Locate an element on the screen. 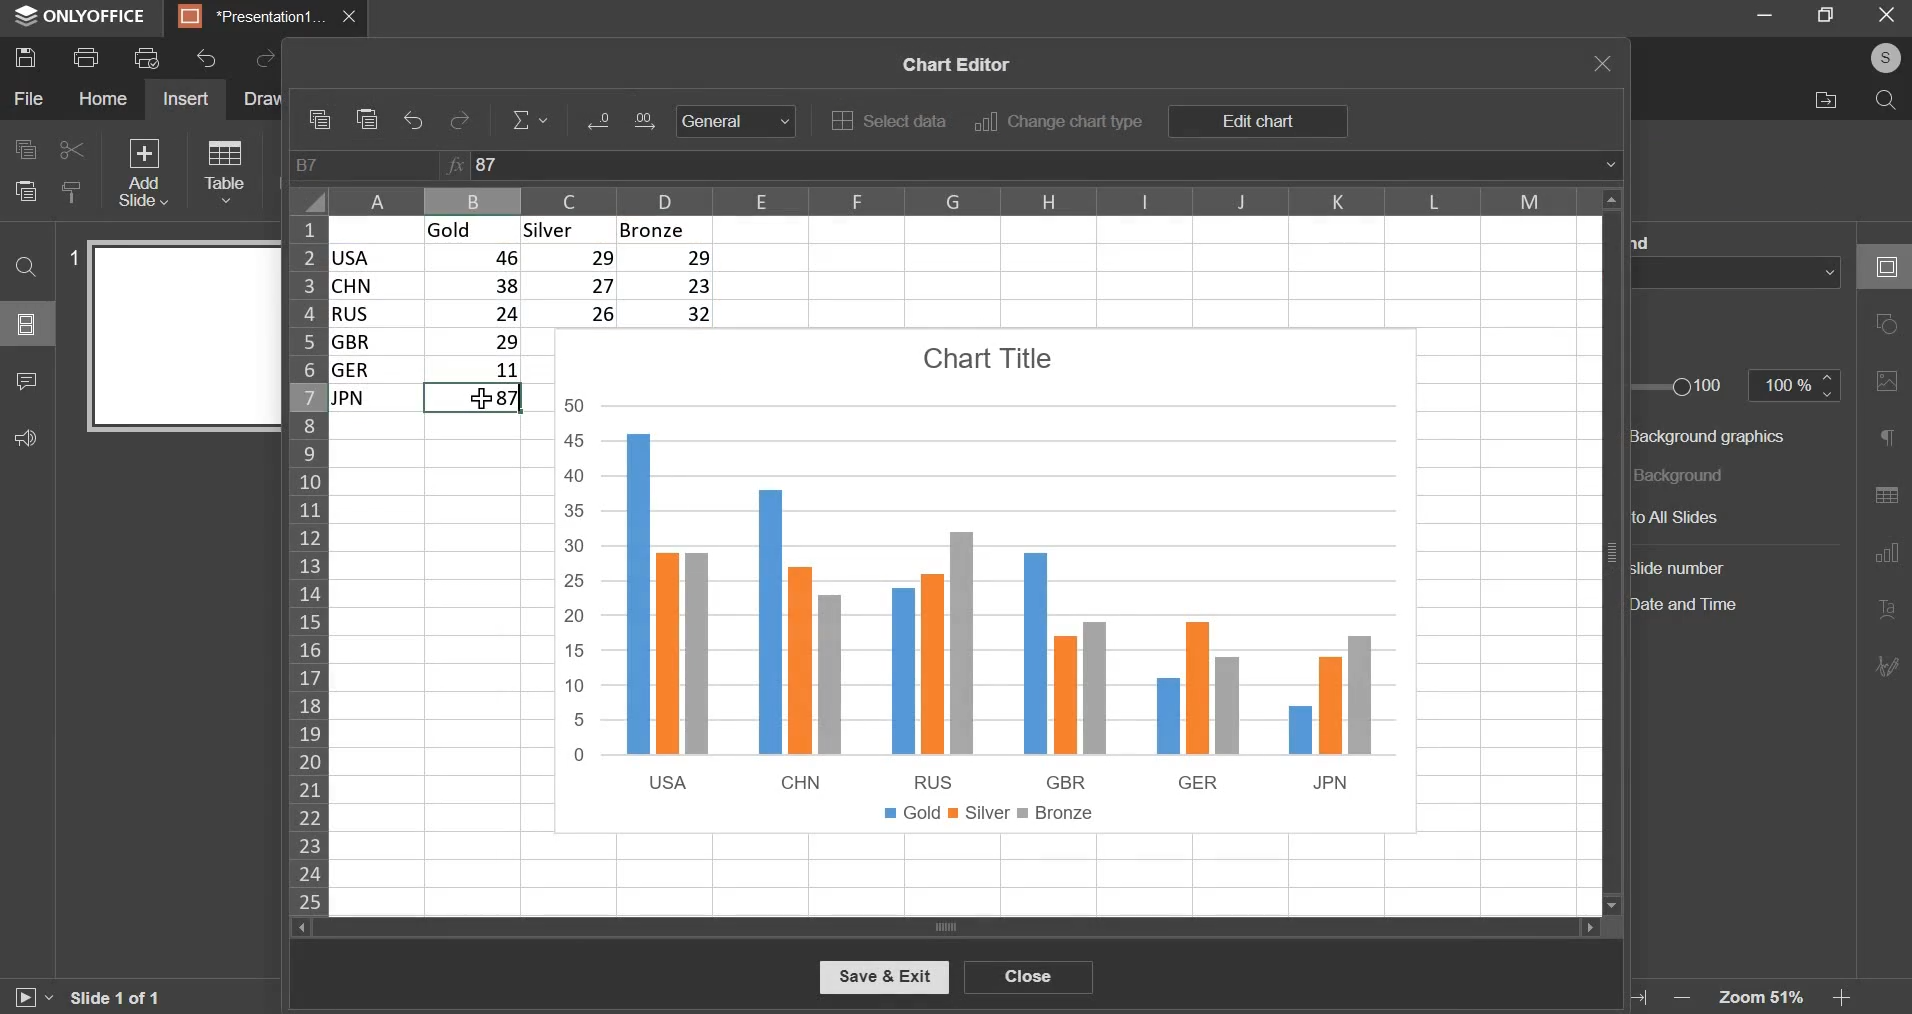  date and time is located at coordinates (1697, 606).